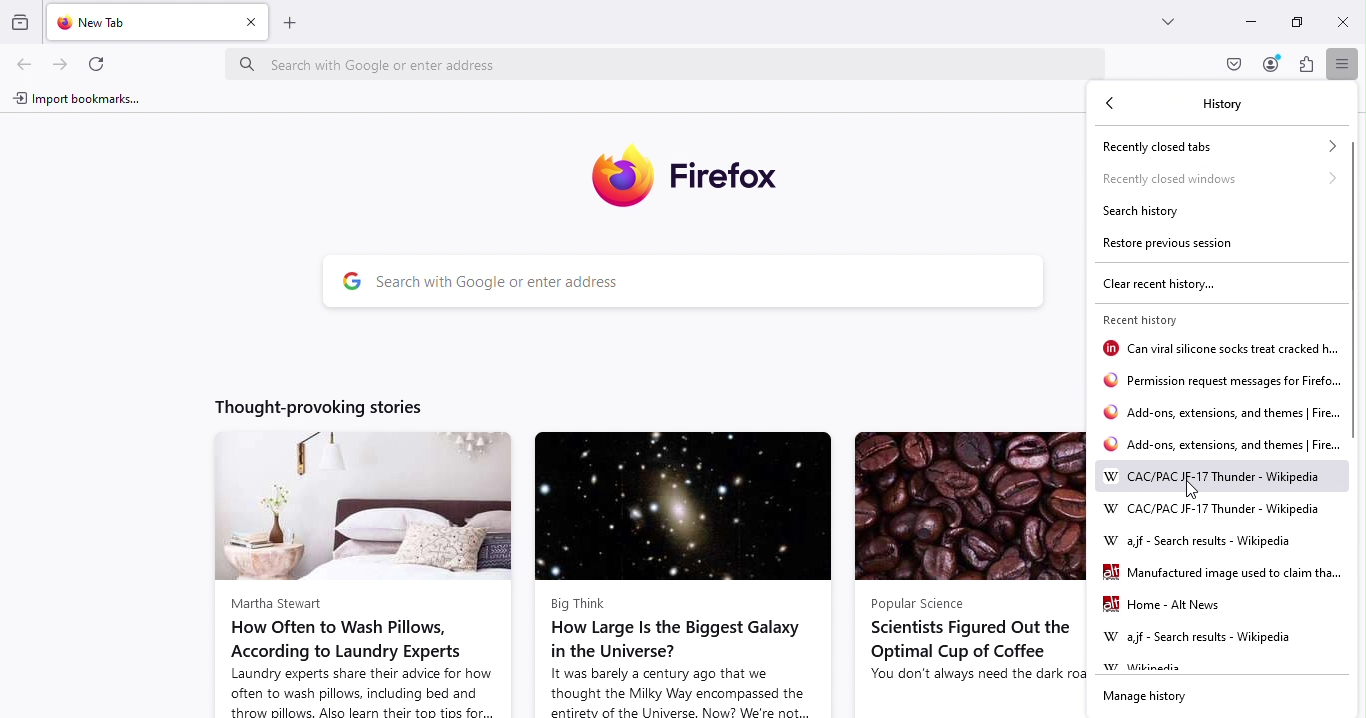 Image resolution: width=1366 pixels, height=718 pixels. Describe the element at coordinates (1224, 383) in the screenshot. I see `webpage link` at that location.